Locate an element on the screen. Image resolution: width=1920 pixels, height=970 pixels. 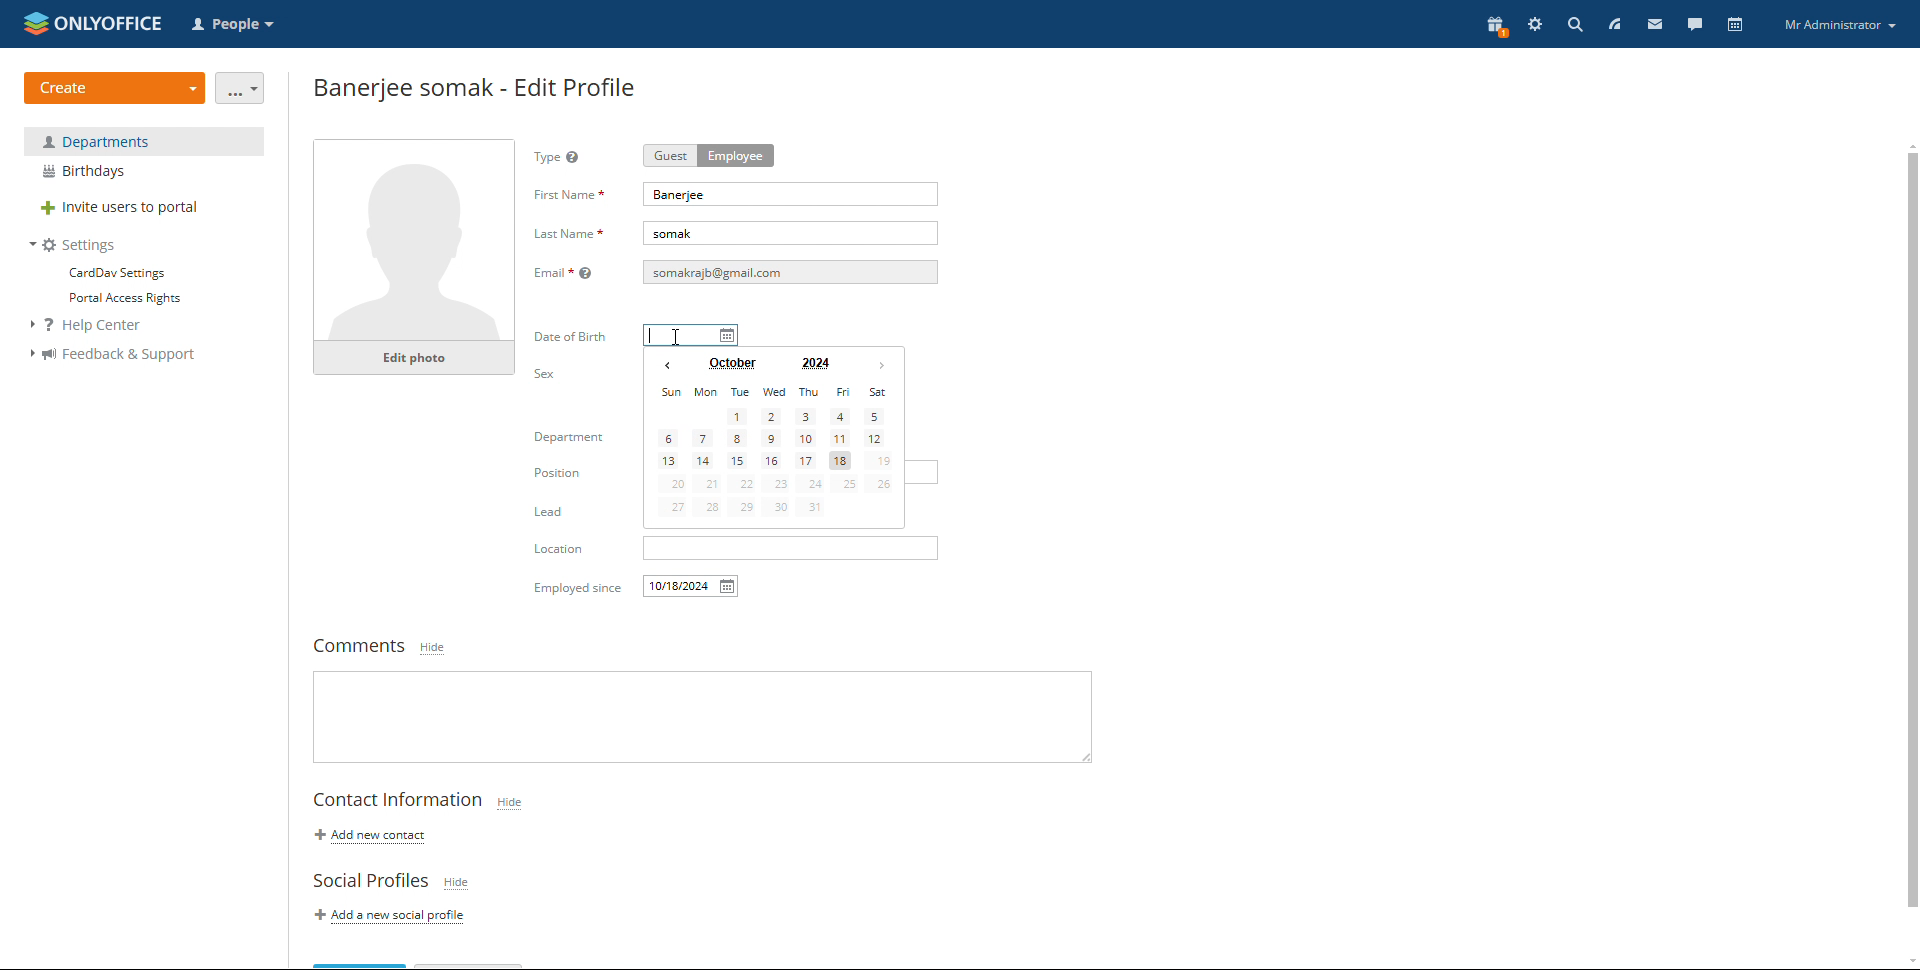
present is located at coordinates (1494, 27).